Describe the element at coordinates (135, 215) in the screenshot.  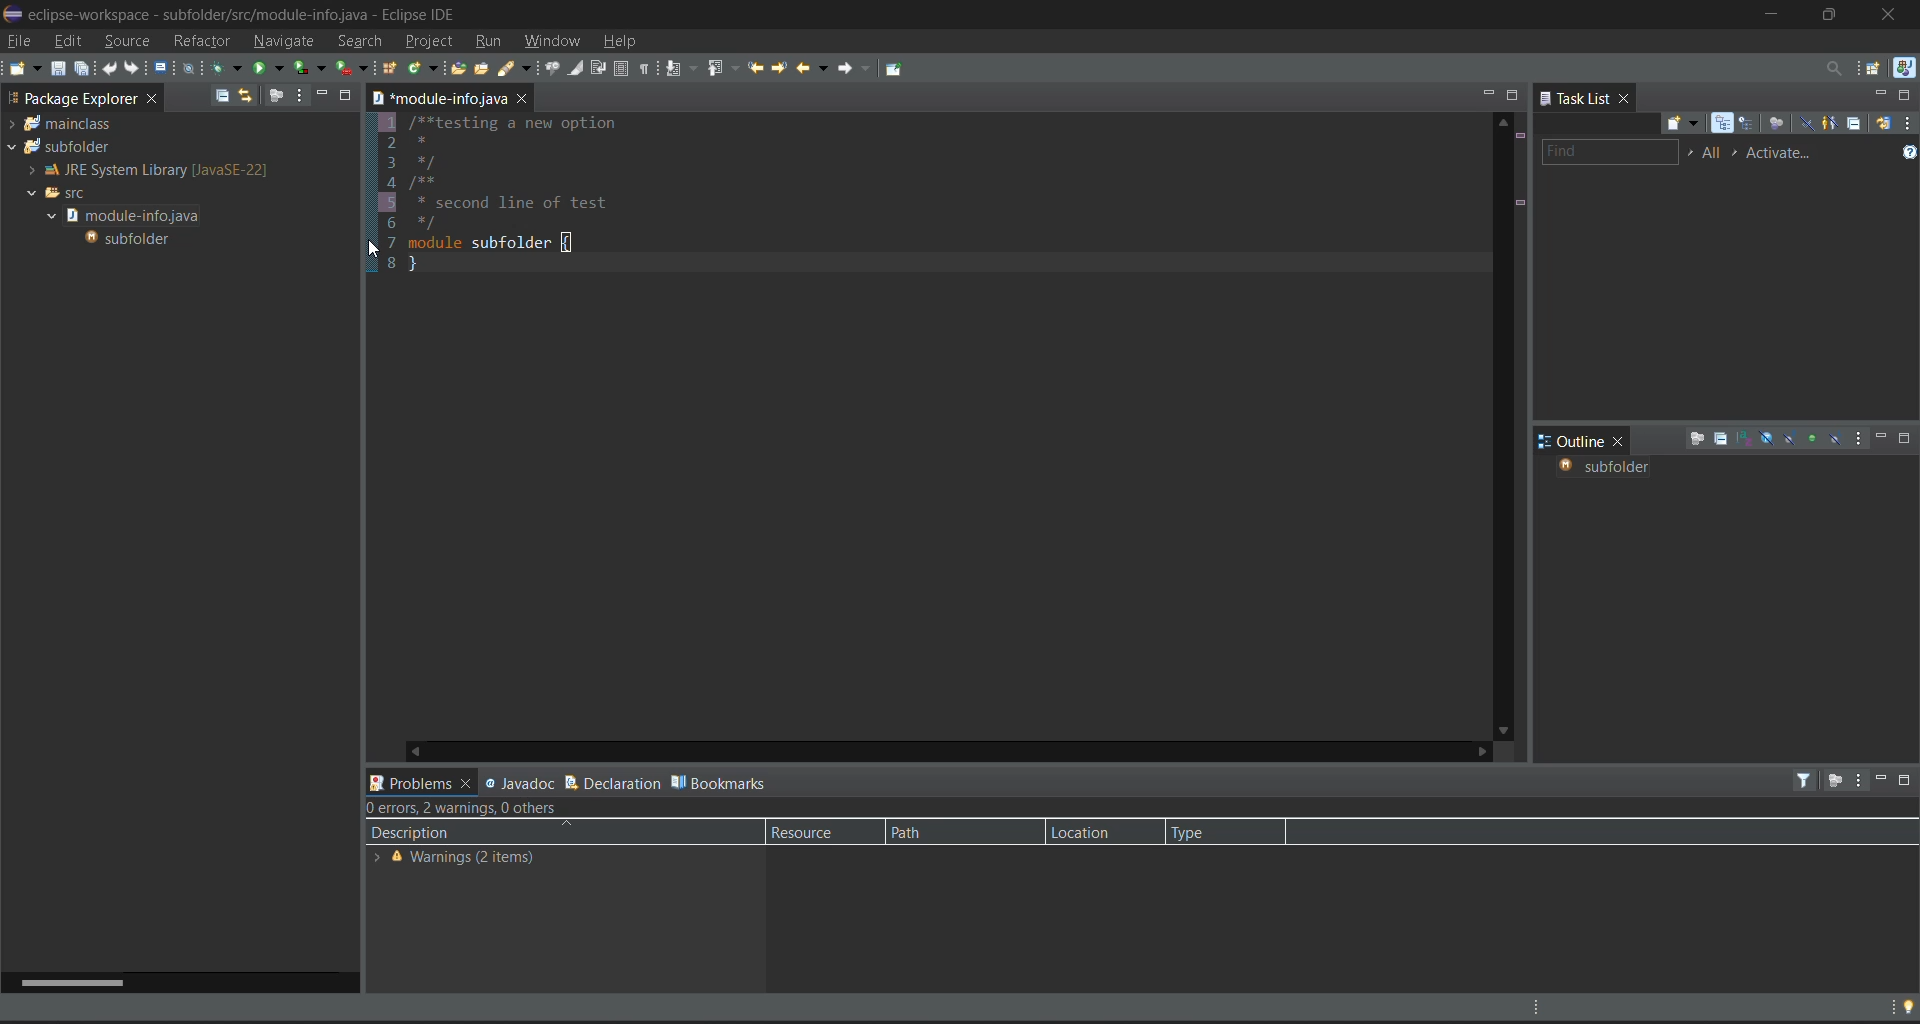
I see `module-info.java` at that location.